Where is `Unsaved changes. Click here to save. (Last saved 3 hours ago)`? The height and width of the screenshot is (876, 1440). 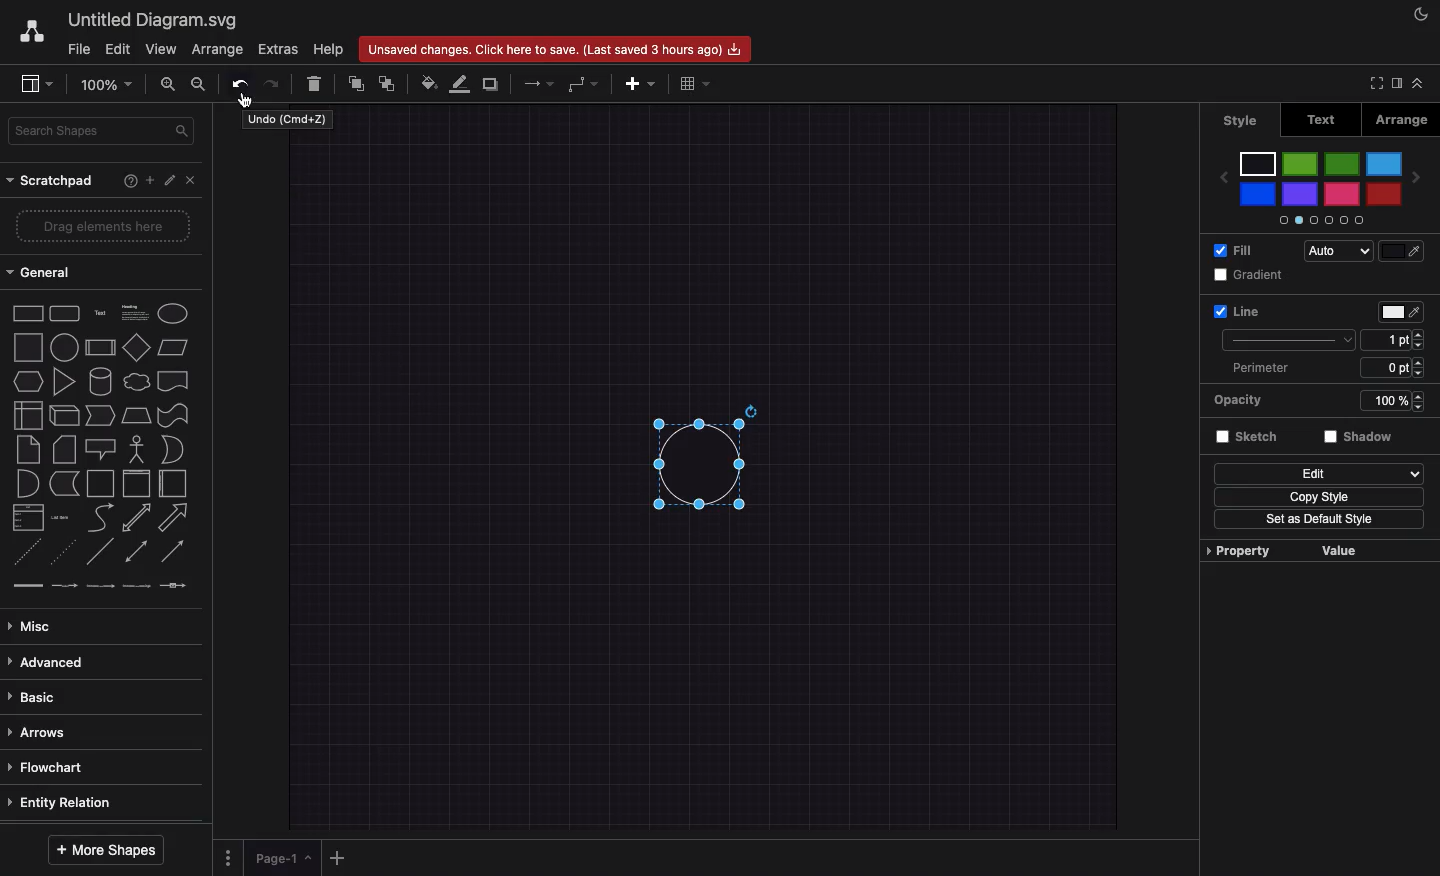
Unsaved changes. Click here to save. (Last saved 3 hours ago) is located at coordinates (553, 50).